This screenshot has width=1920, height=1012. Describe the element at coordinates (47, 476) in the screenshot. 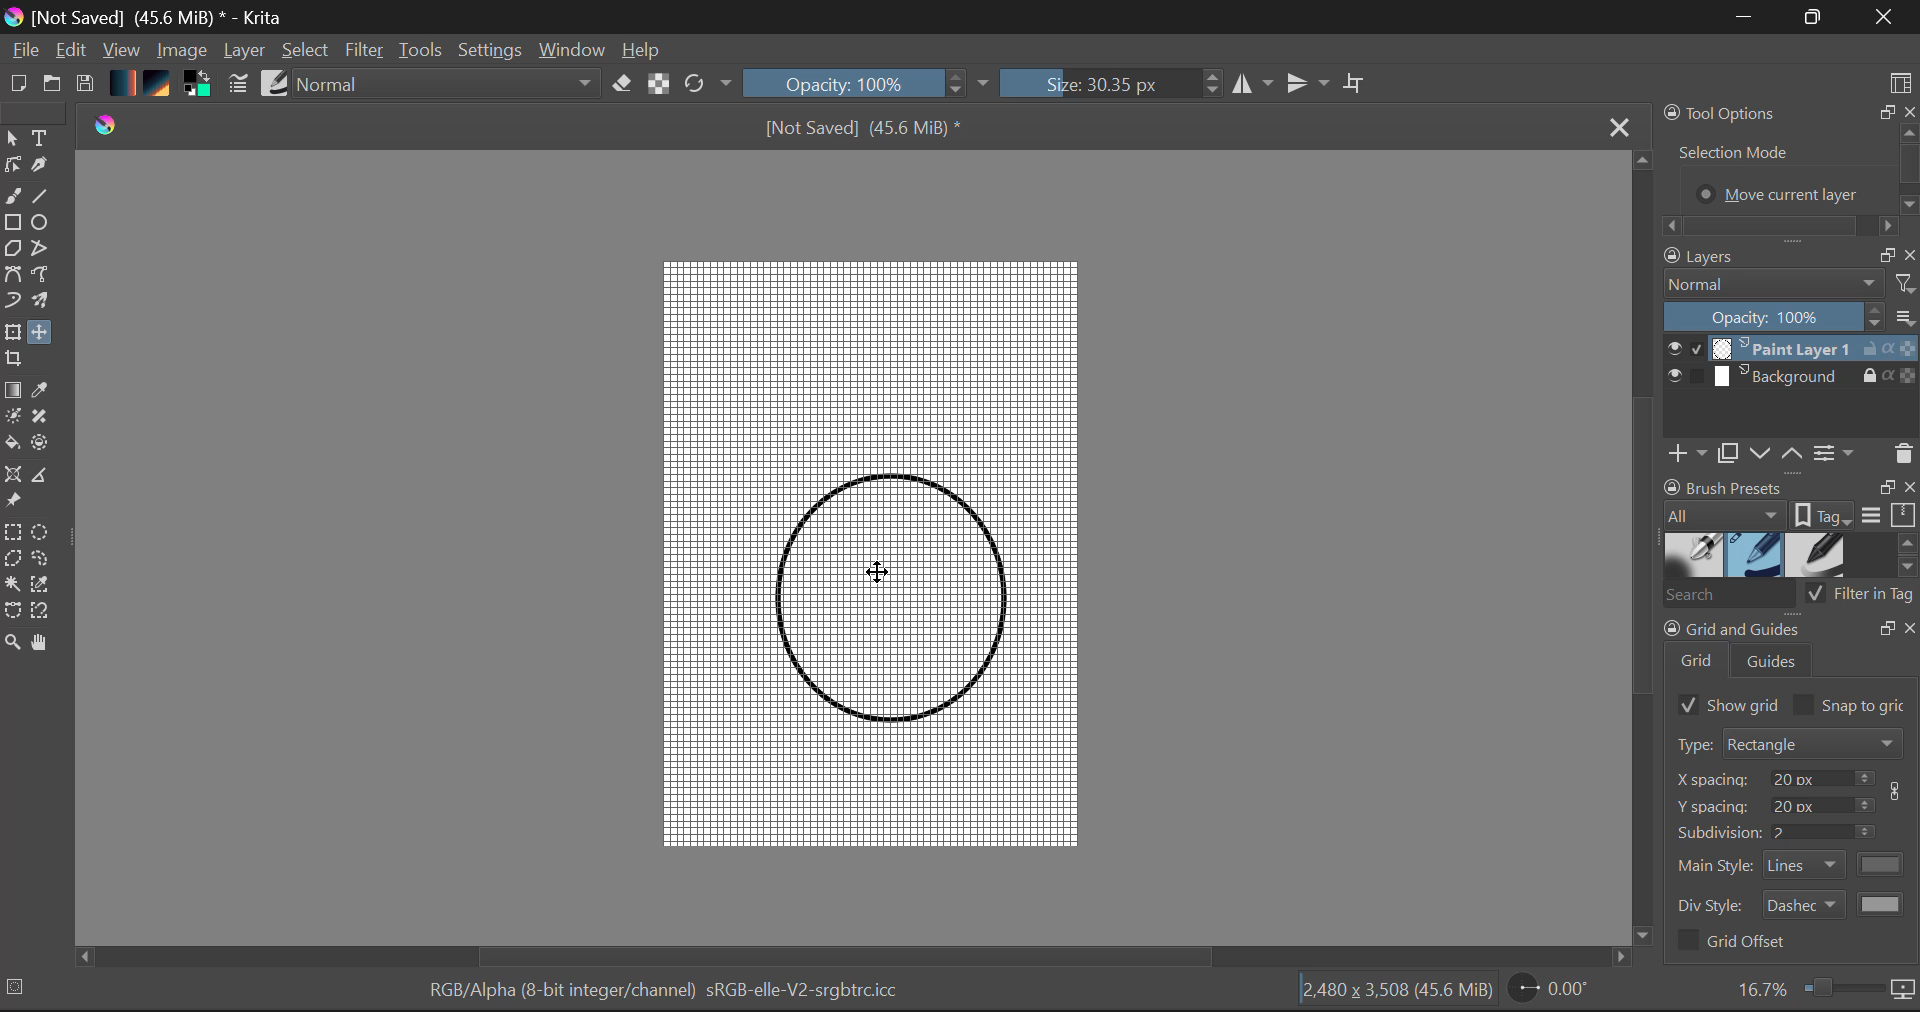

I see `Measurements` at that location.